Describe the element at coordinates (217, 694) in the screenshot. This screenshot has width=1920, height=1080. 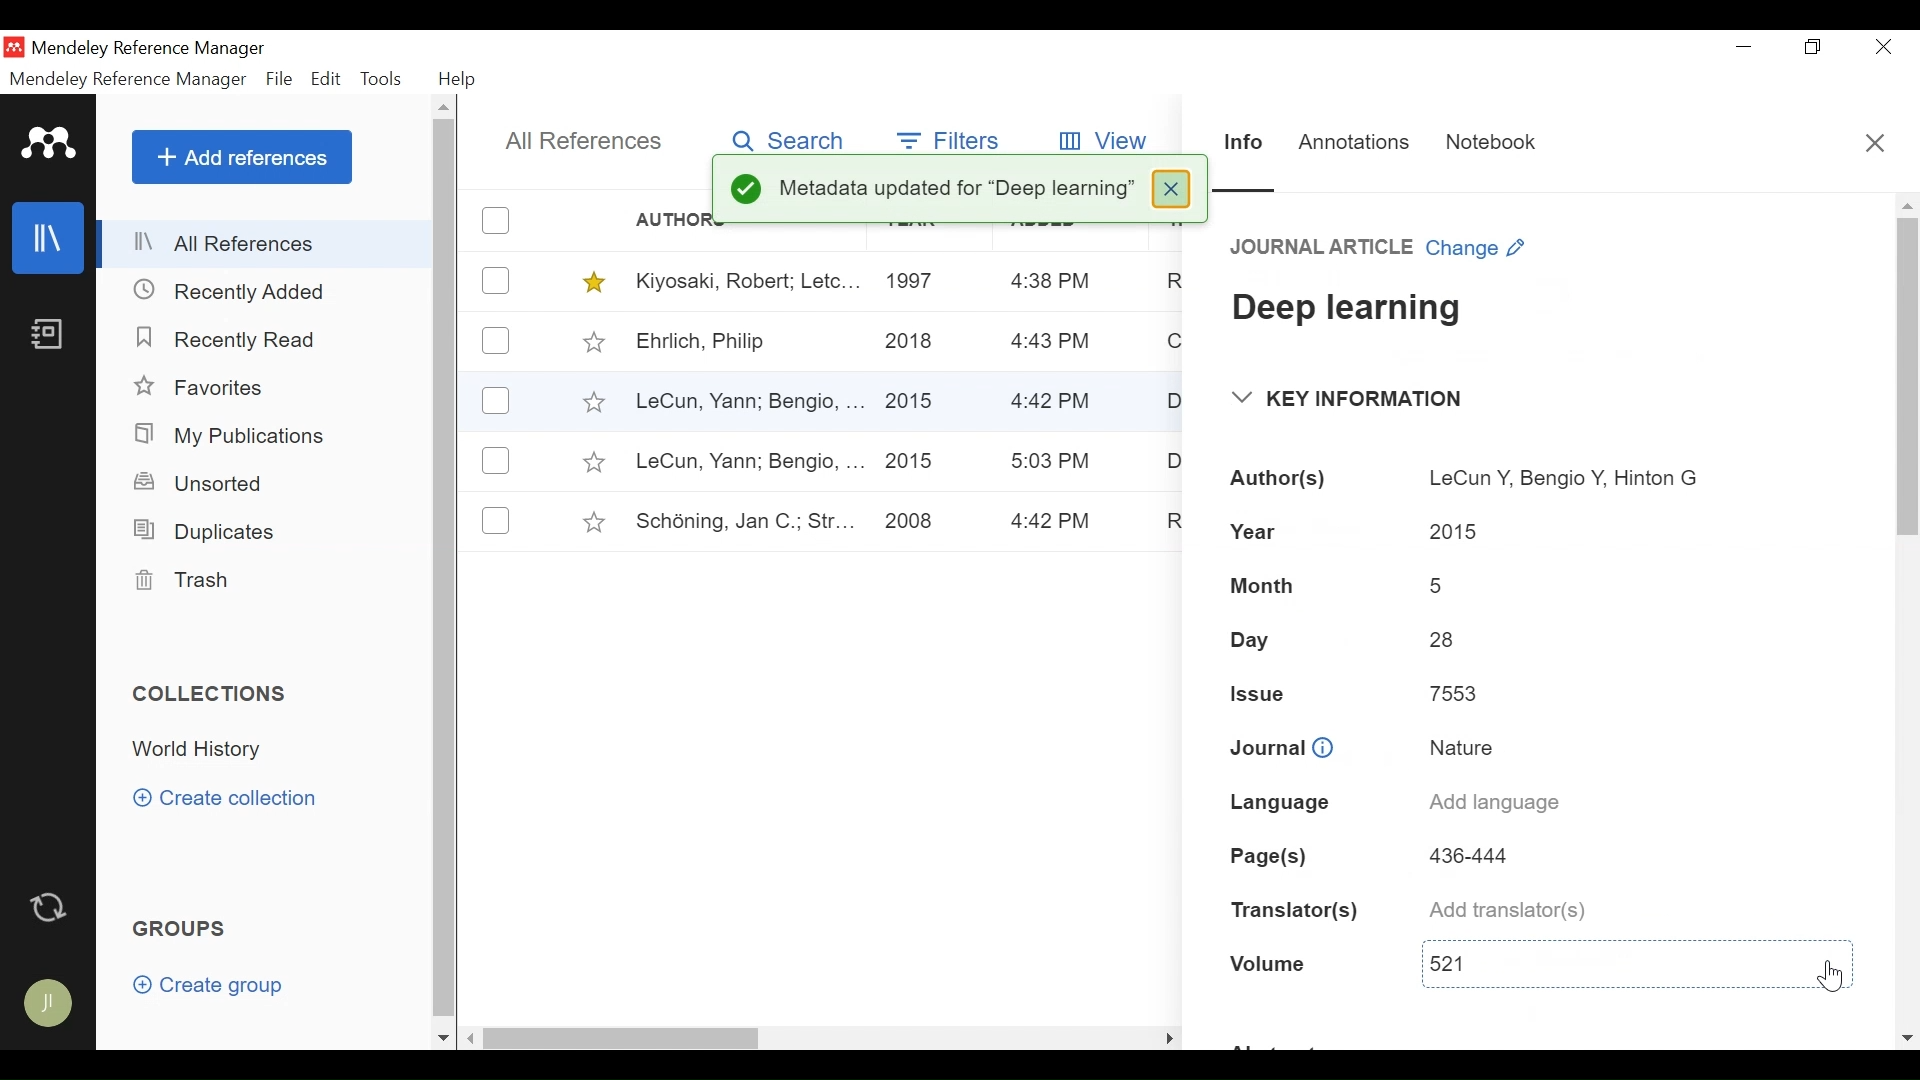
I see `Collections` at that location.